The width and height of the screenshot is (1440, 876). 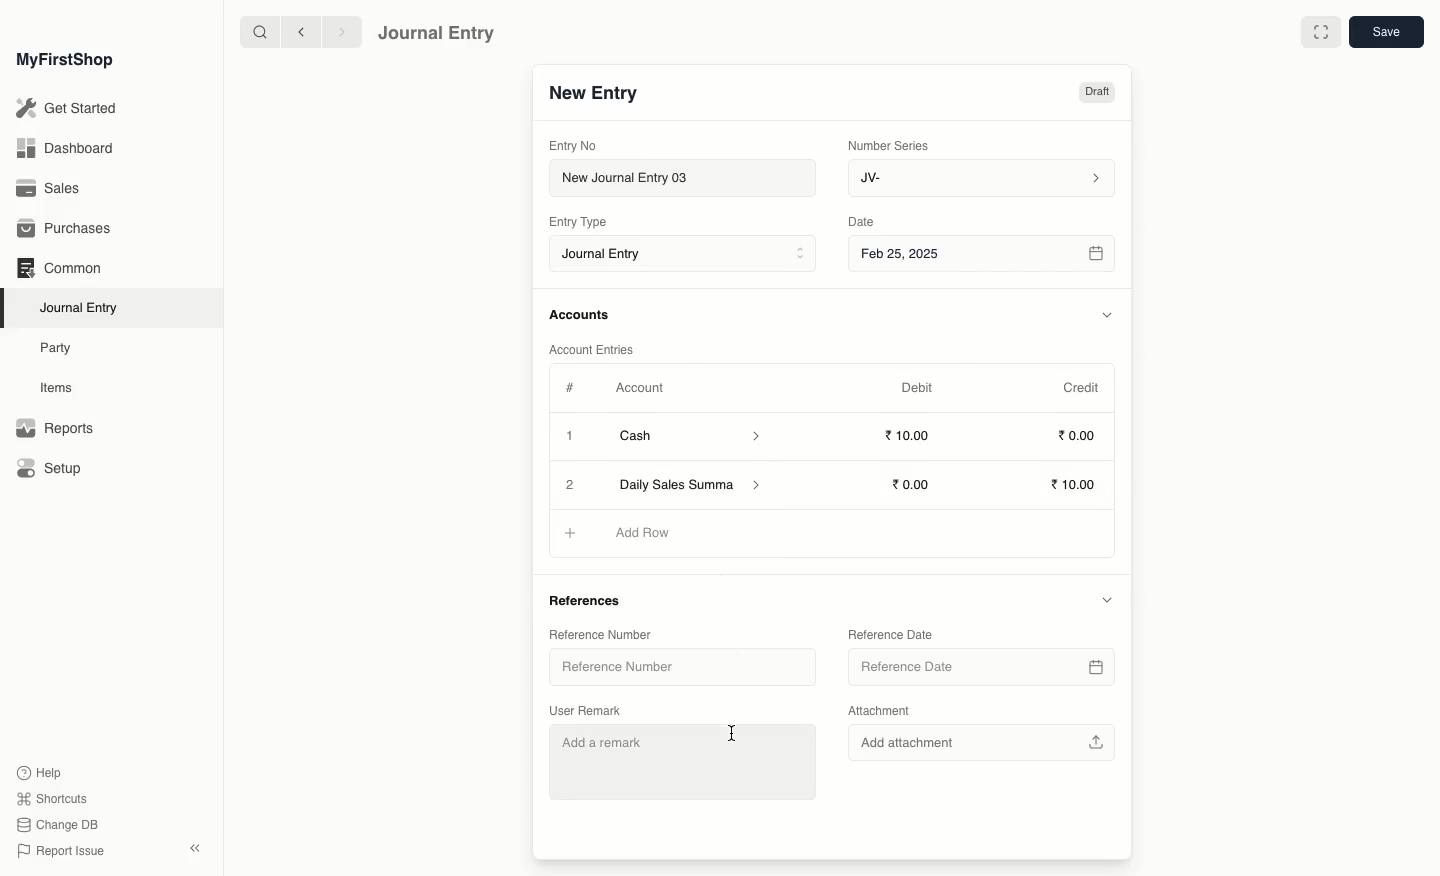 I want to click on 0.00, so click(x=1078, y=439).